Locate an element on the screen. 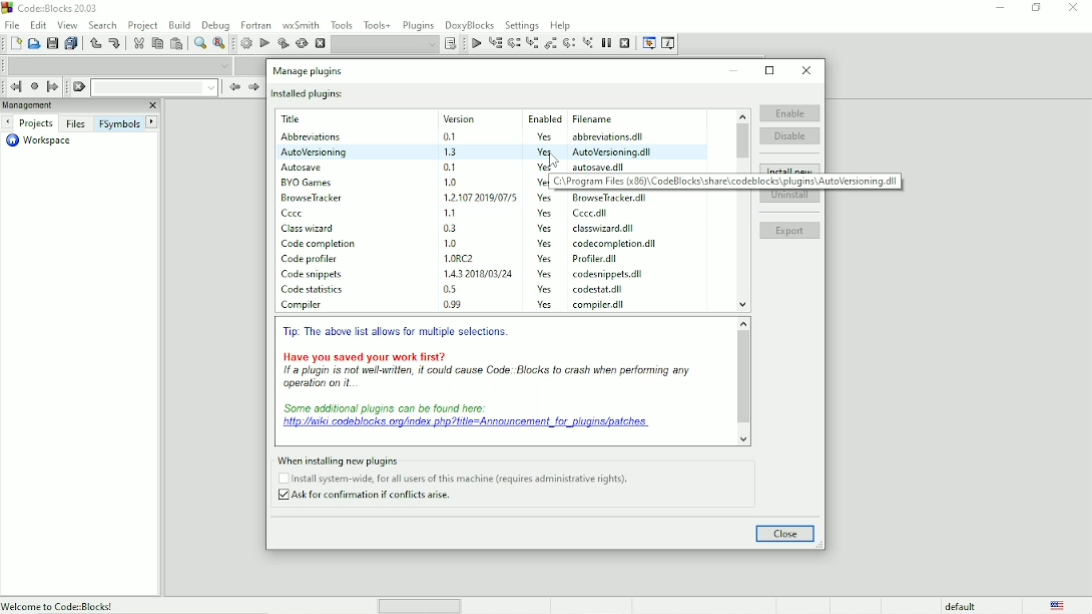 The height and width of the screenshot is (614, 1092). Yes is located at coordinates (547, 289).